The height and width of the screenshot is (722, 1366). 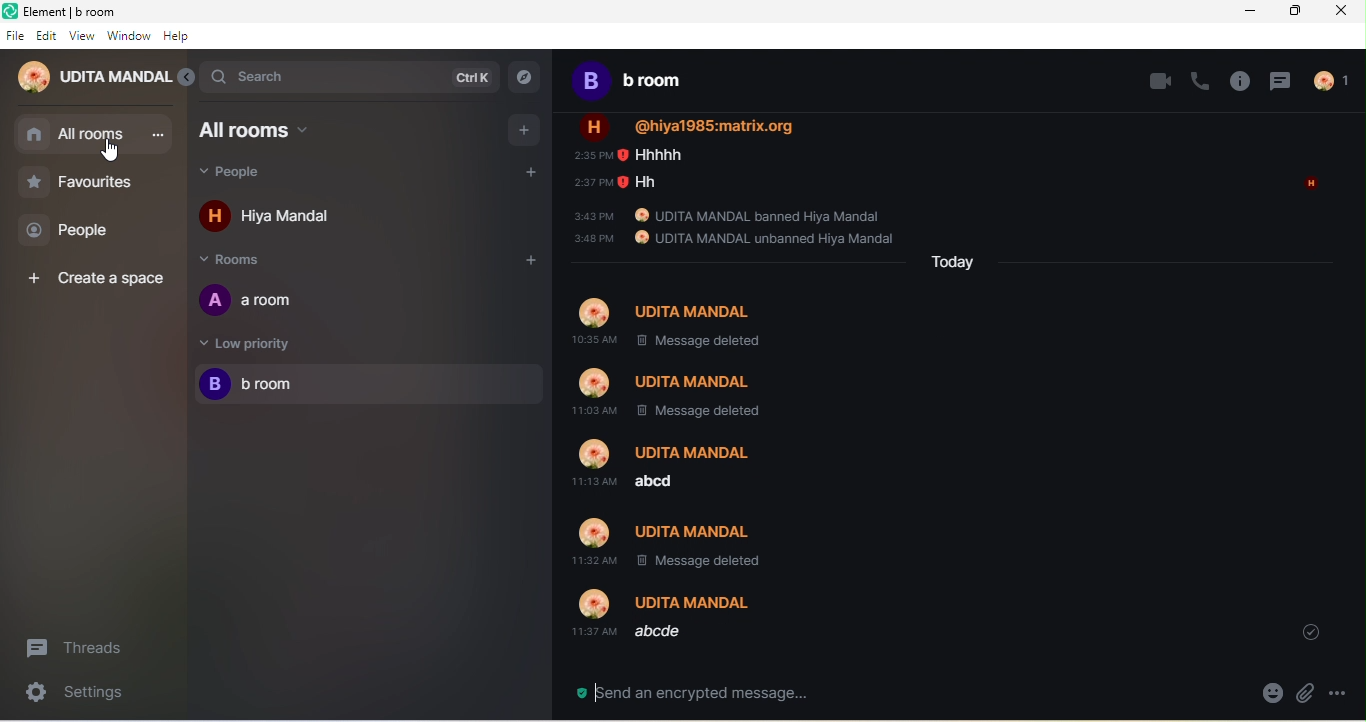 What do you see at coordinates (351, 77) in the screenshot?
I see `search` at bounding box center [351, 77].